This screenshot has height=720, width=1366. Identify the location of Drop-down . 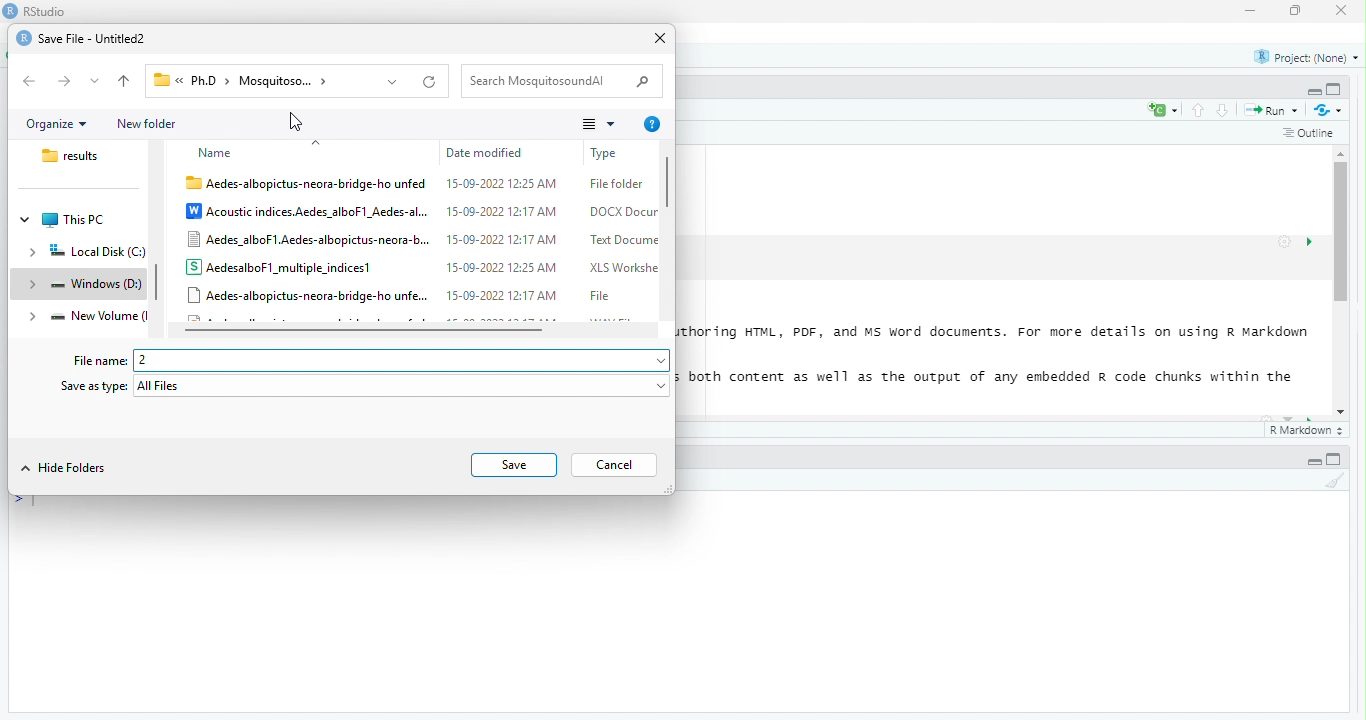
(96, 81).